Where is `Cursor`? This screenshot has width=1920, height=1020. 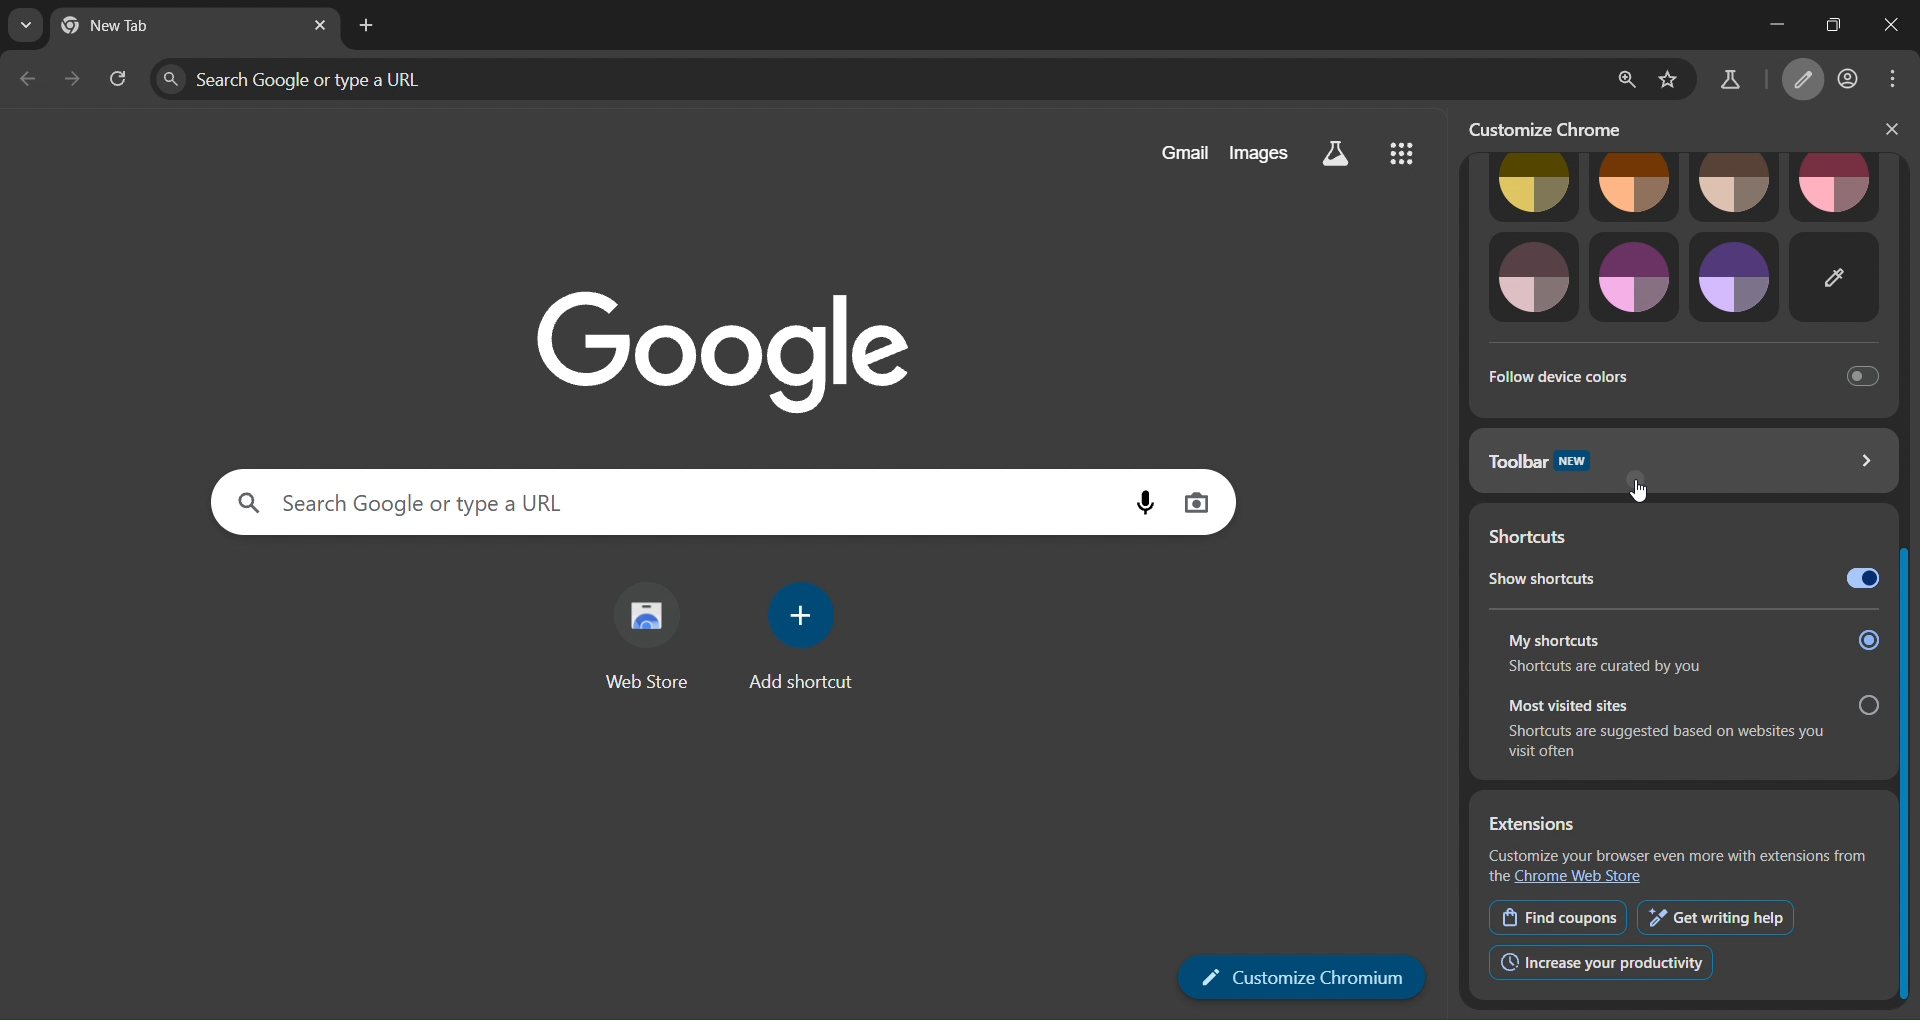
Cursor is located at coordinates (1639, 492).